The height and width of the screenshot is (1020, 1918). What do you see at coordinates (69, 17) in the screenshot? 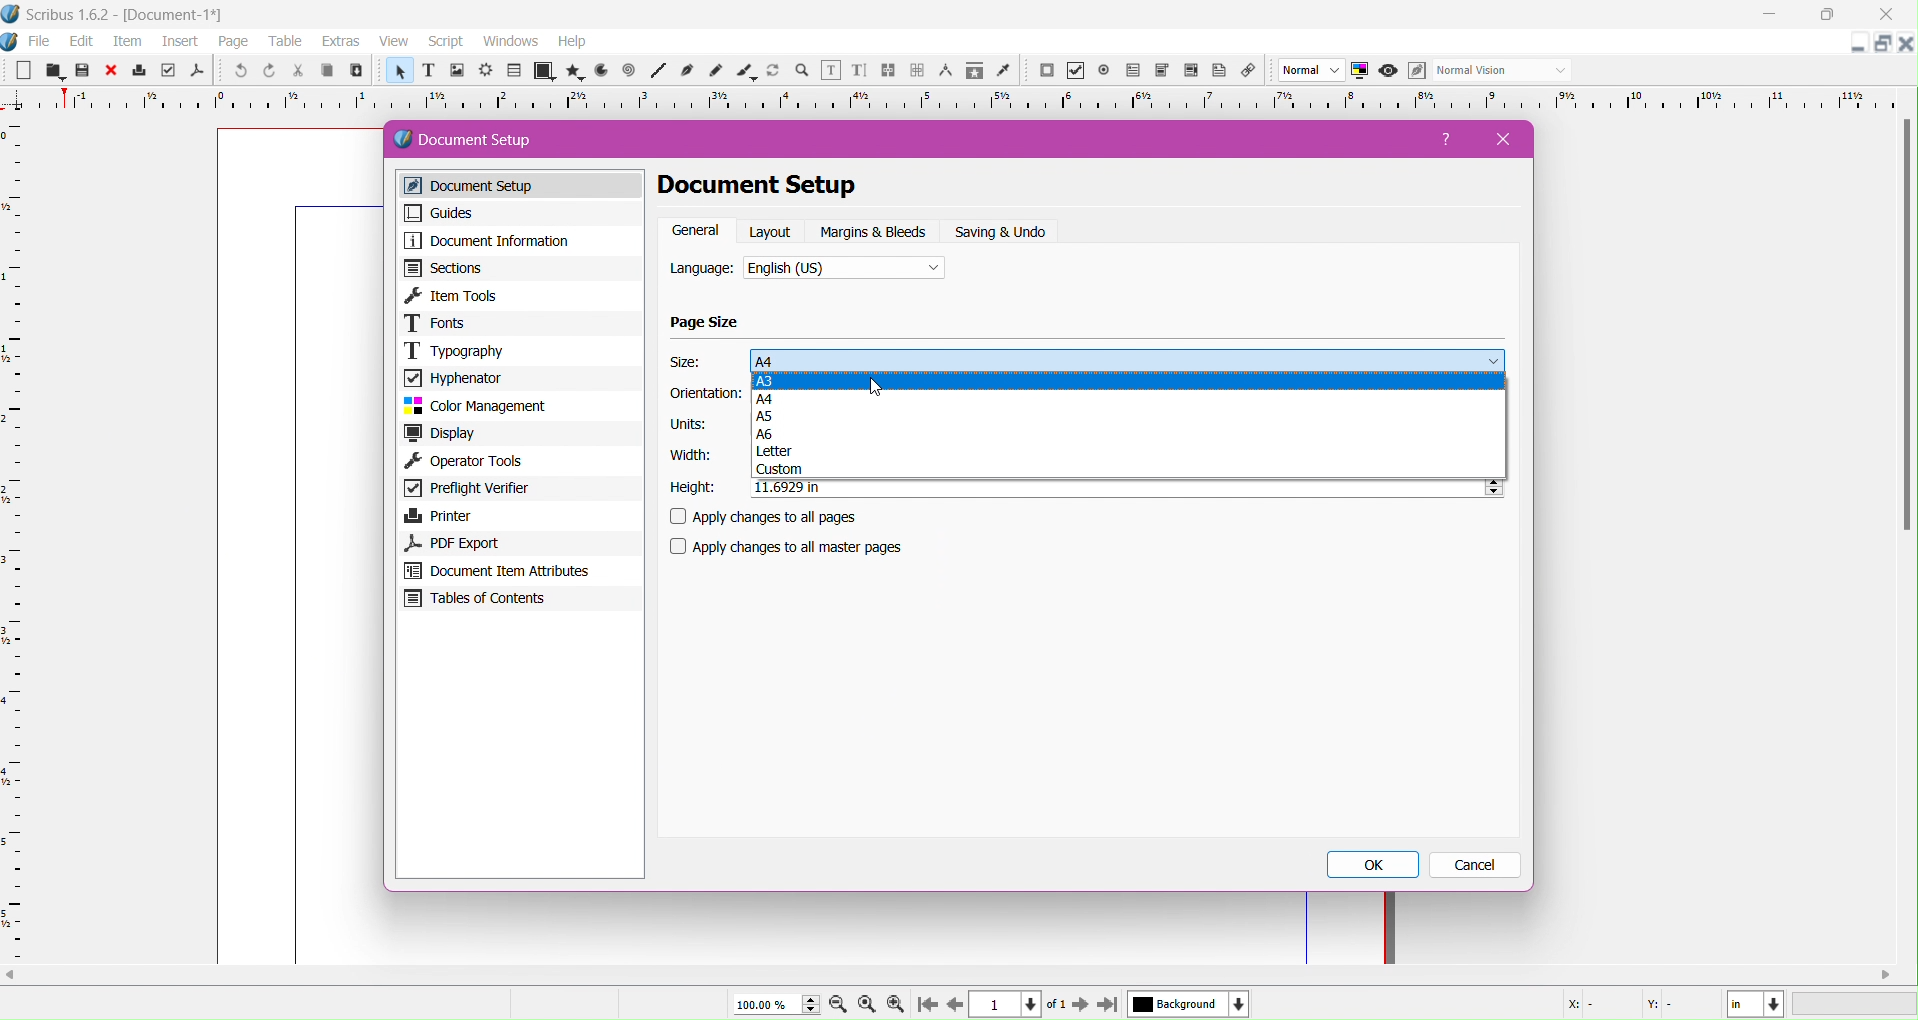
I see `app name` at bounding box center [69, 17].